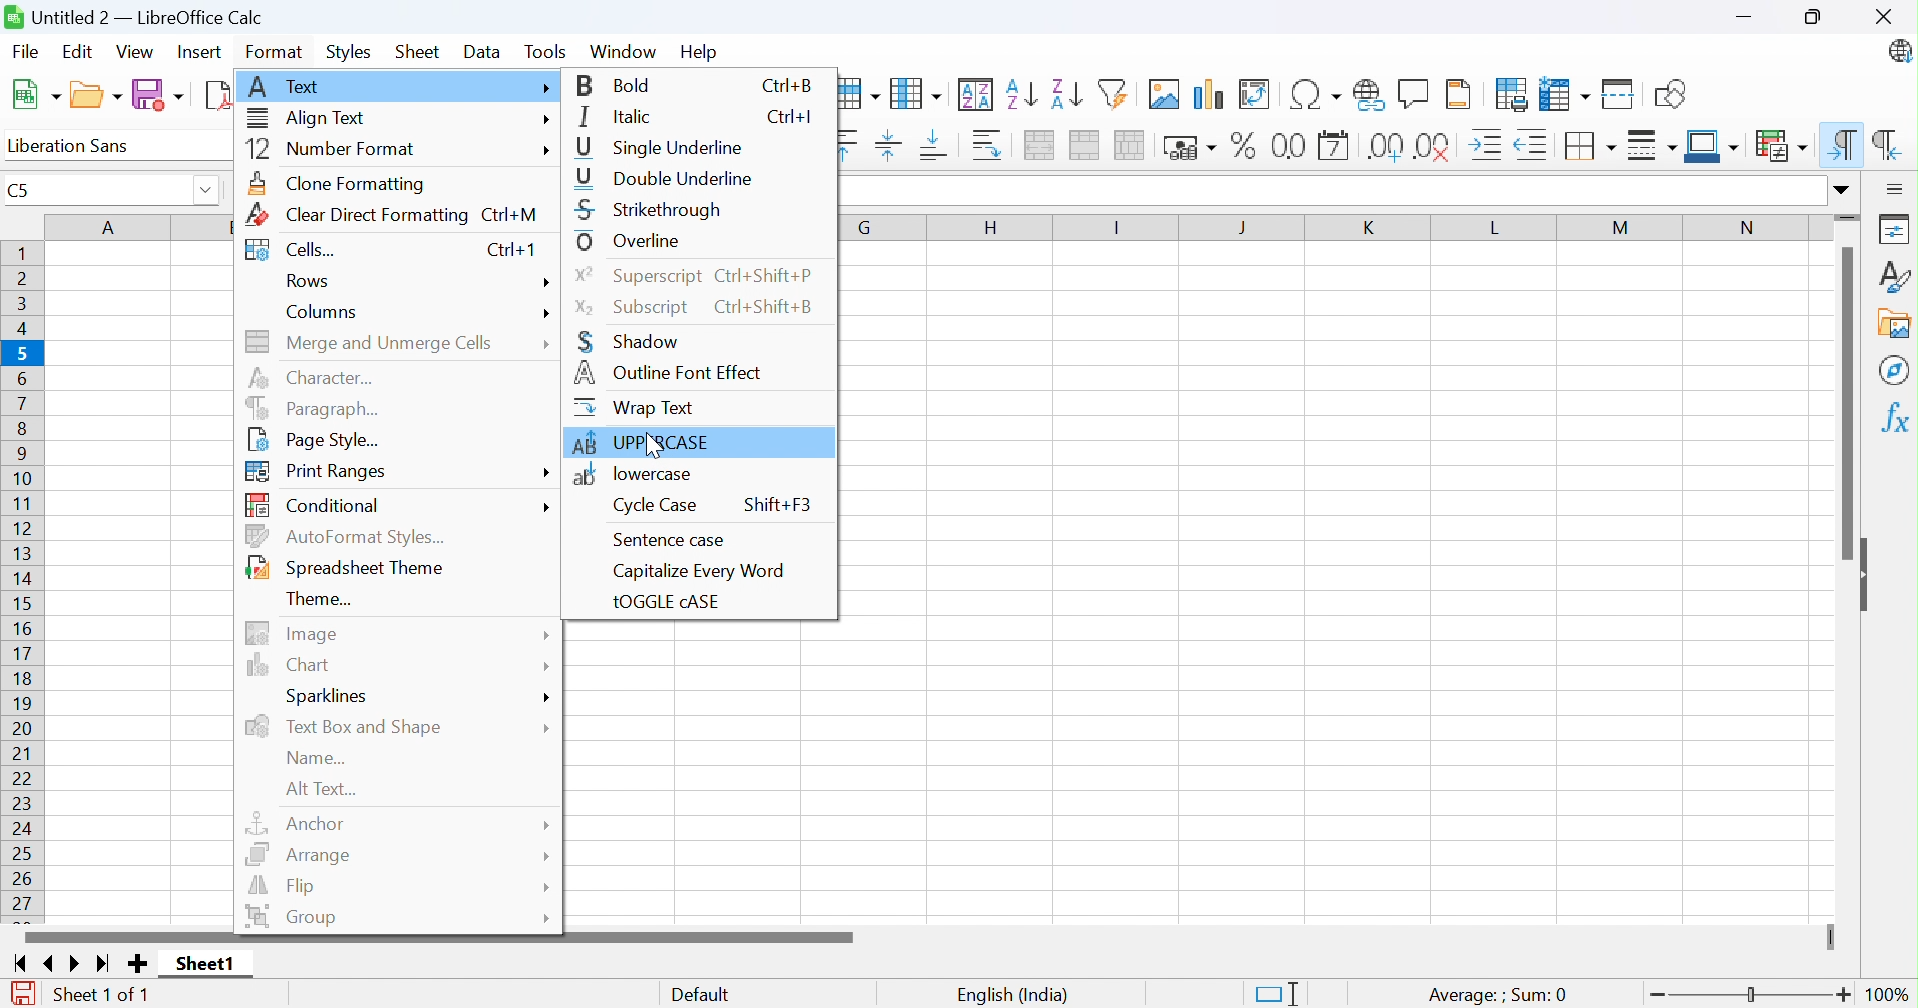  Describe the element at coordinates (1886, 17) in the screenshot. I see `Close` at that location.